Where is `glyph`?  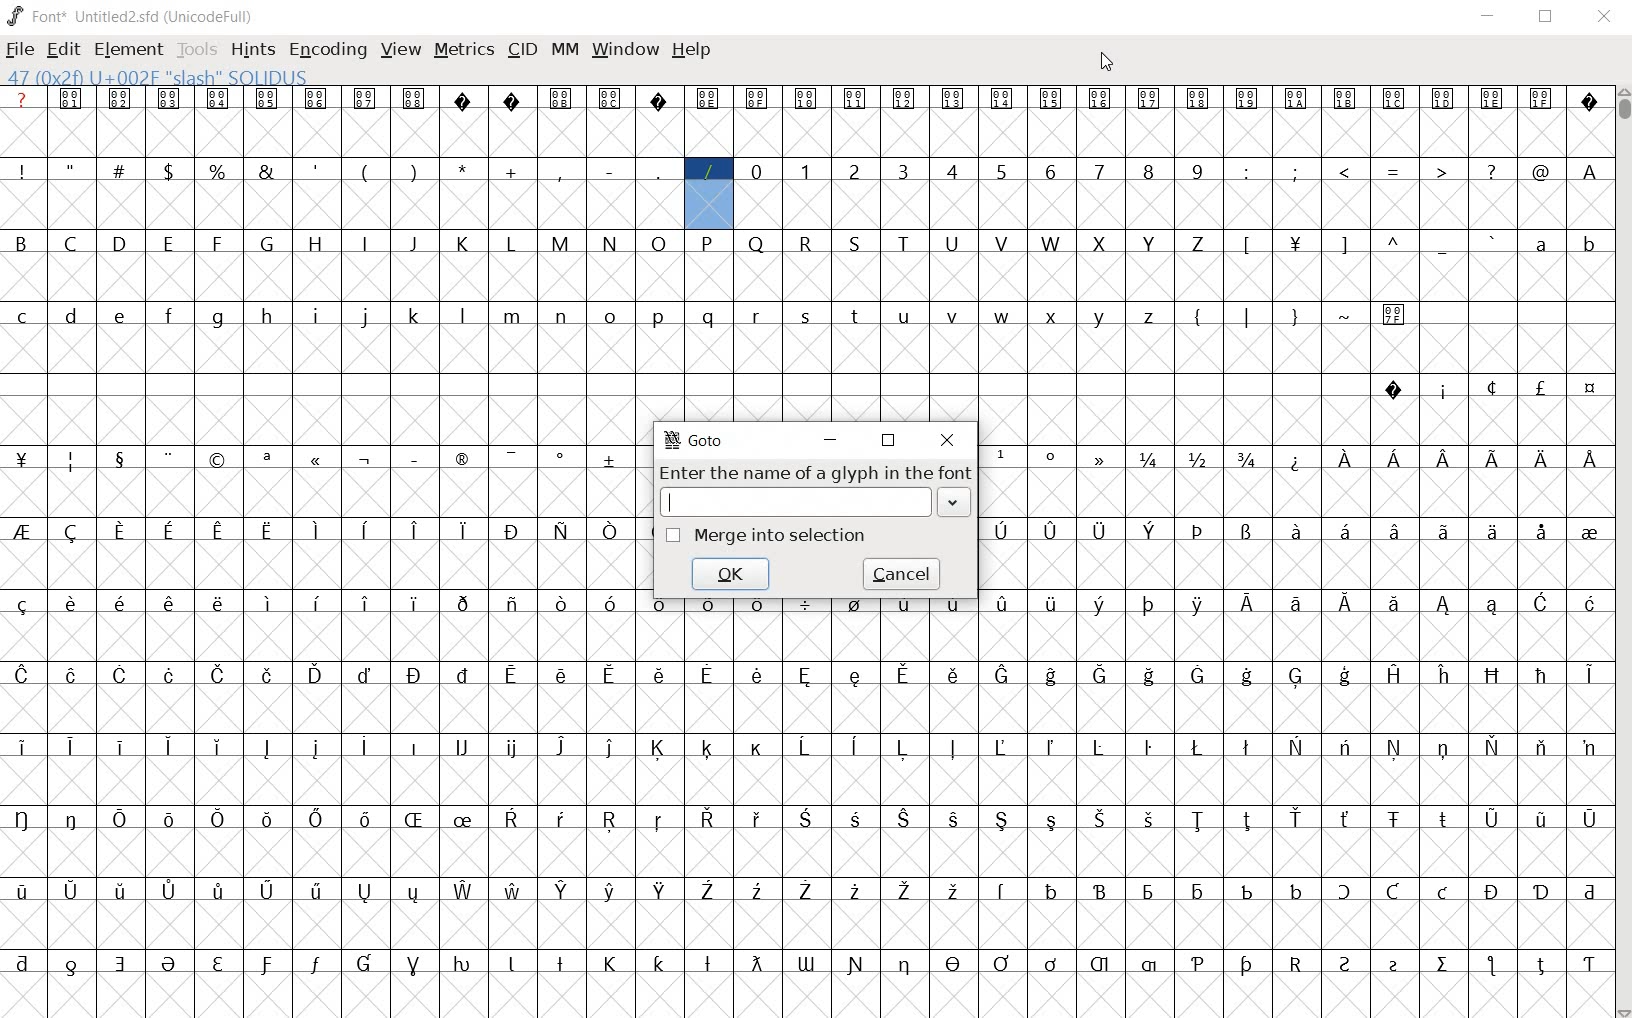
glyph is located at coordinates (608, 748).